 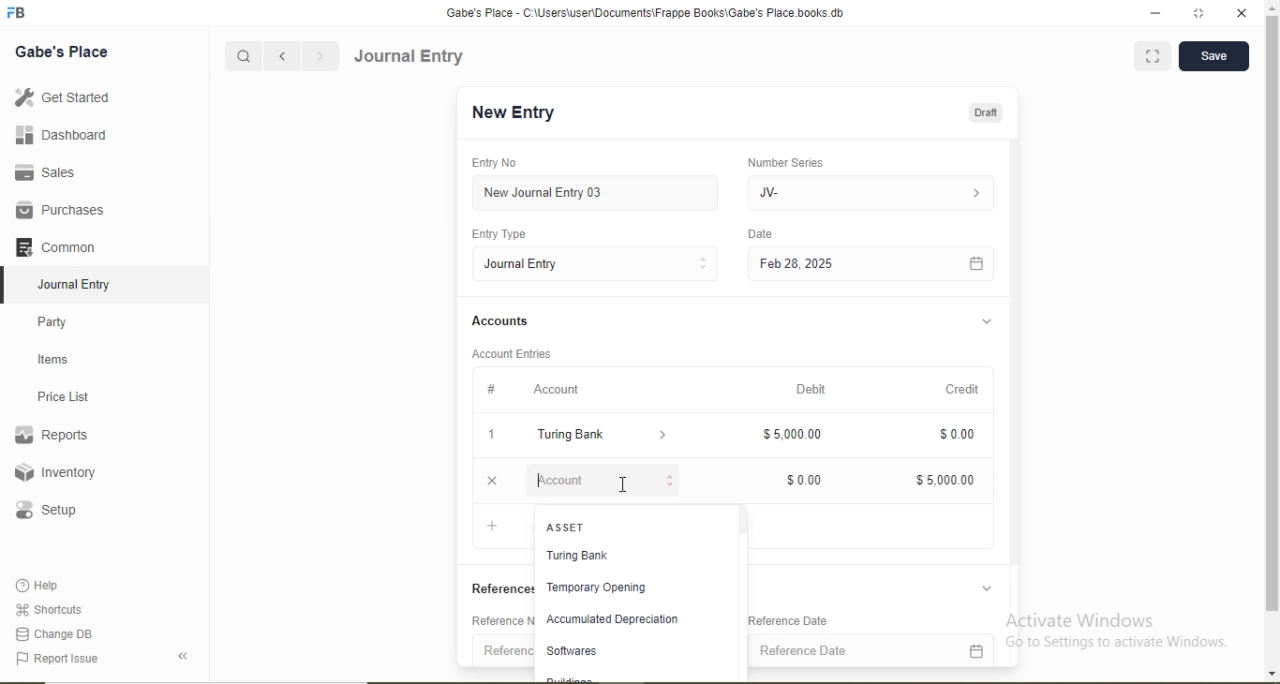 What do you see at coordinates (513, 353) in the screenshot?
I see `Account Entries` at bounding box center [513, 353].